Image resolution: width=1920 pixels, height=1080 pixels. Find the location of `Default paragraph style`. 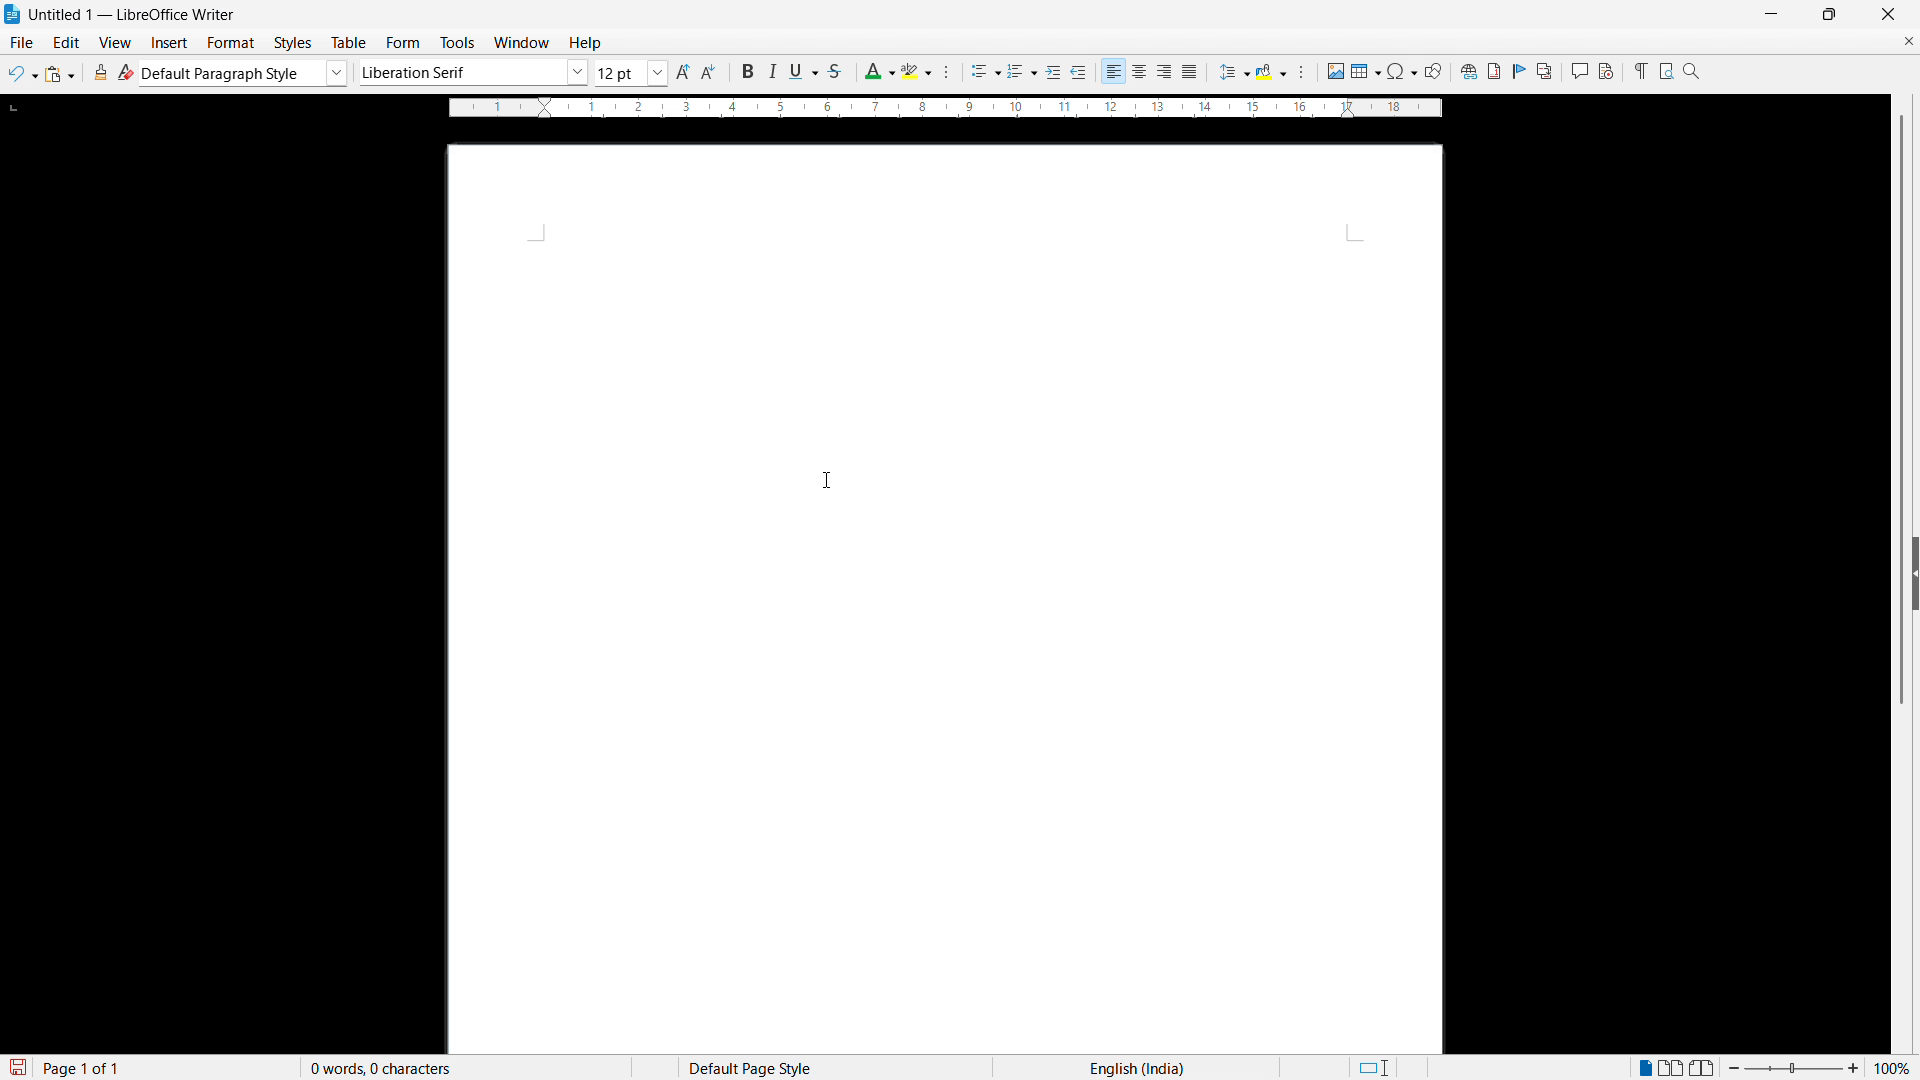

Default paragraph style is located at coordinates (245, 73).